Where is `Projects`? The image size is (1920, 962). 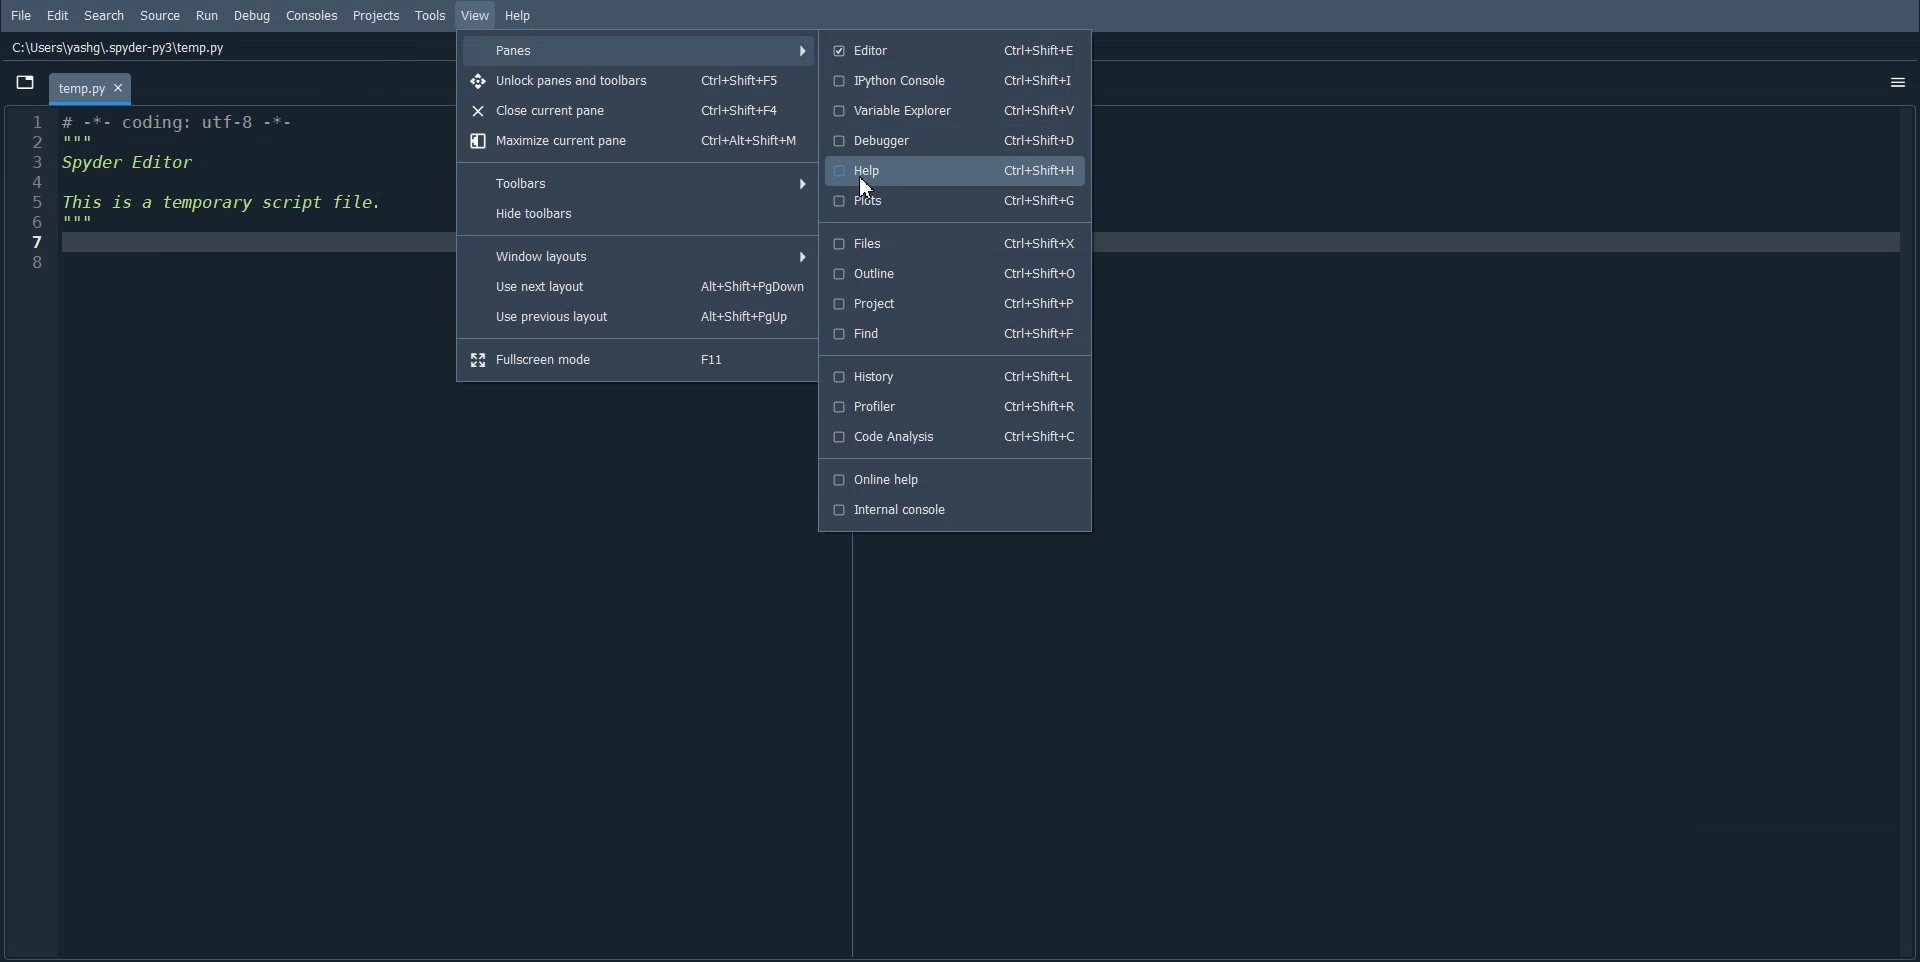 Projects is located at coordinates (379, 16).